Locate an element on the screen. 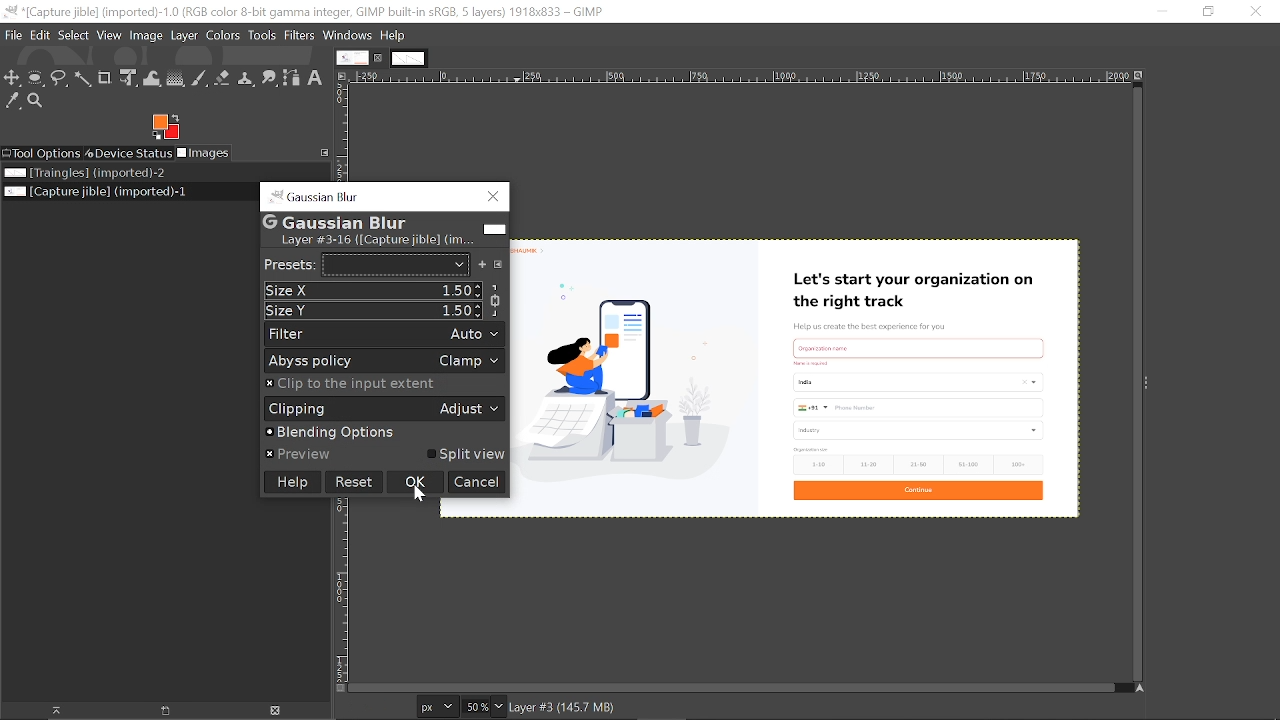 The image size is (1280, 720). Tool options is located at coordinates (41, 153).